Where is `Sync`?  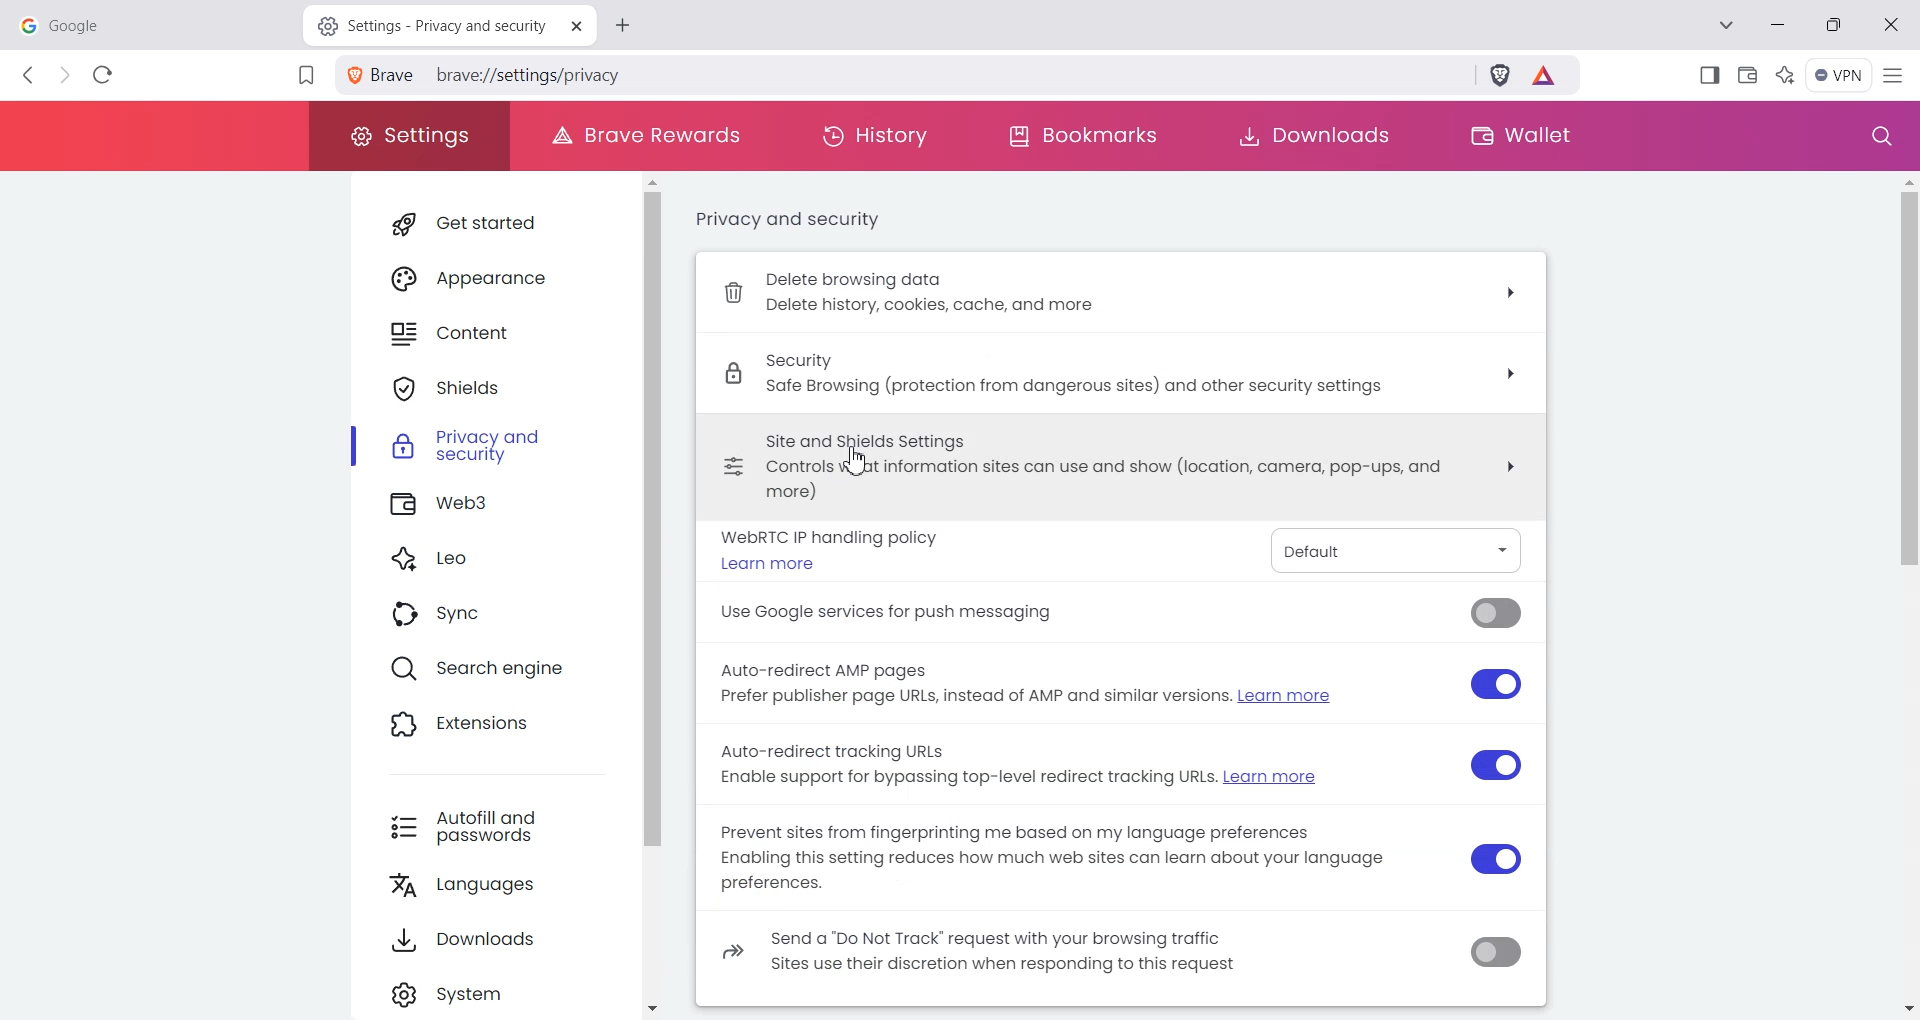 Sync is located at coordinates (491, 616).